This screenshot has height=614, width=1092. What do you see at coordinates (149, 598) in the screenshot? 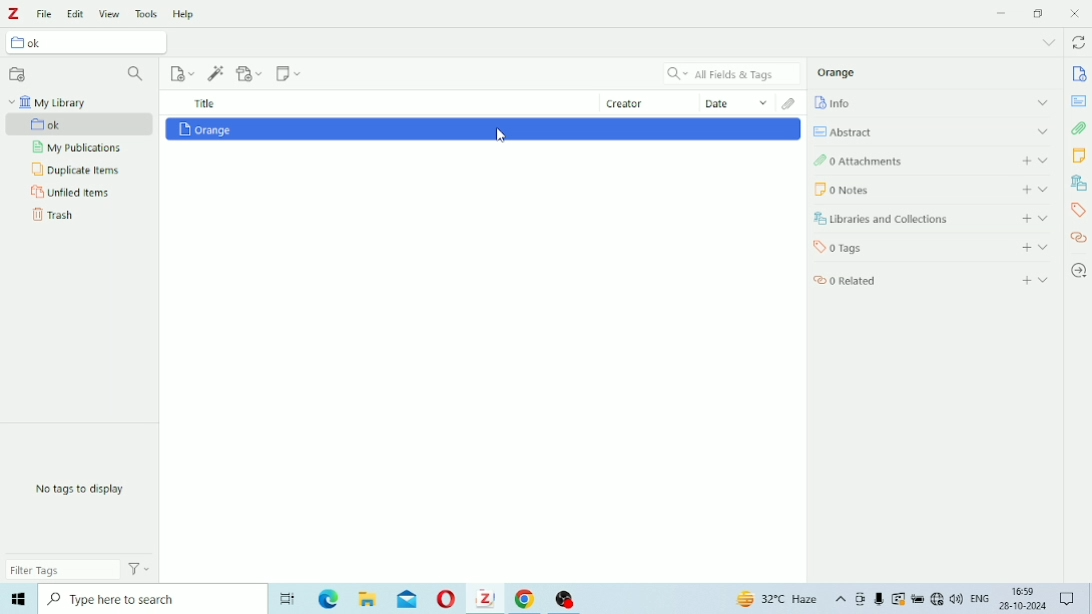
I see `Type here to search` at bounding box center [149, 598].